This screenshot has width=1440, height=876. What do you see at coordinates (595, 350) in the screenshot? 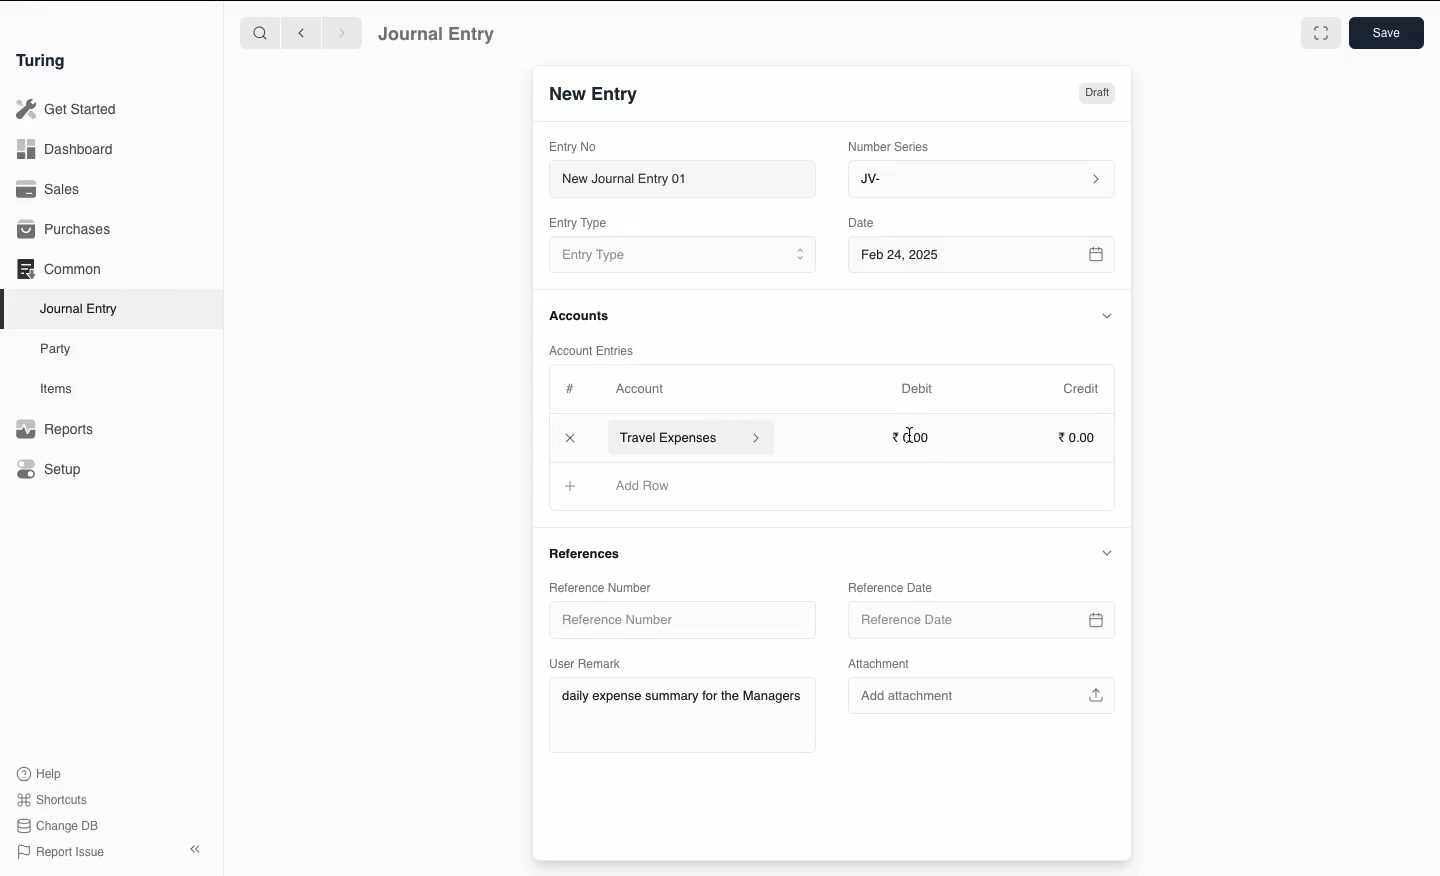
I see `Account Entries` at bounding box center [595, 350].